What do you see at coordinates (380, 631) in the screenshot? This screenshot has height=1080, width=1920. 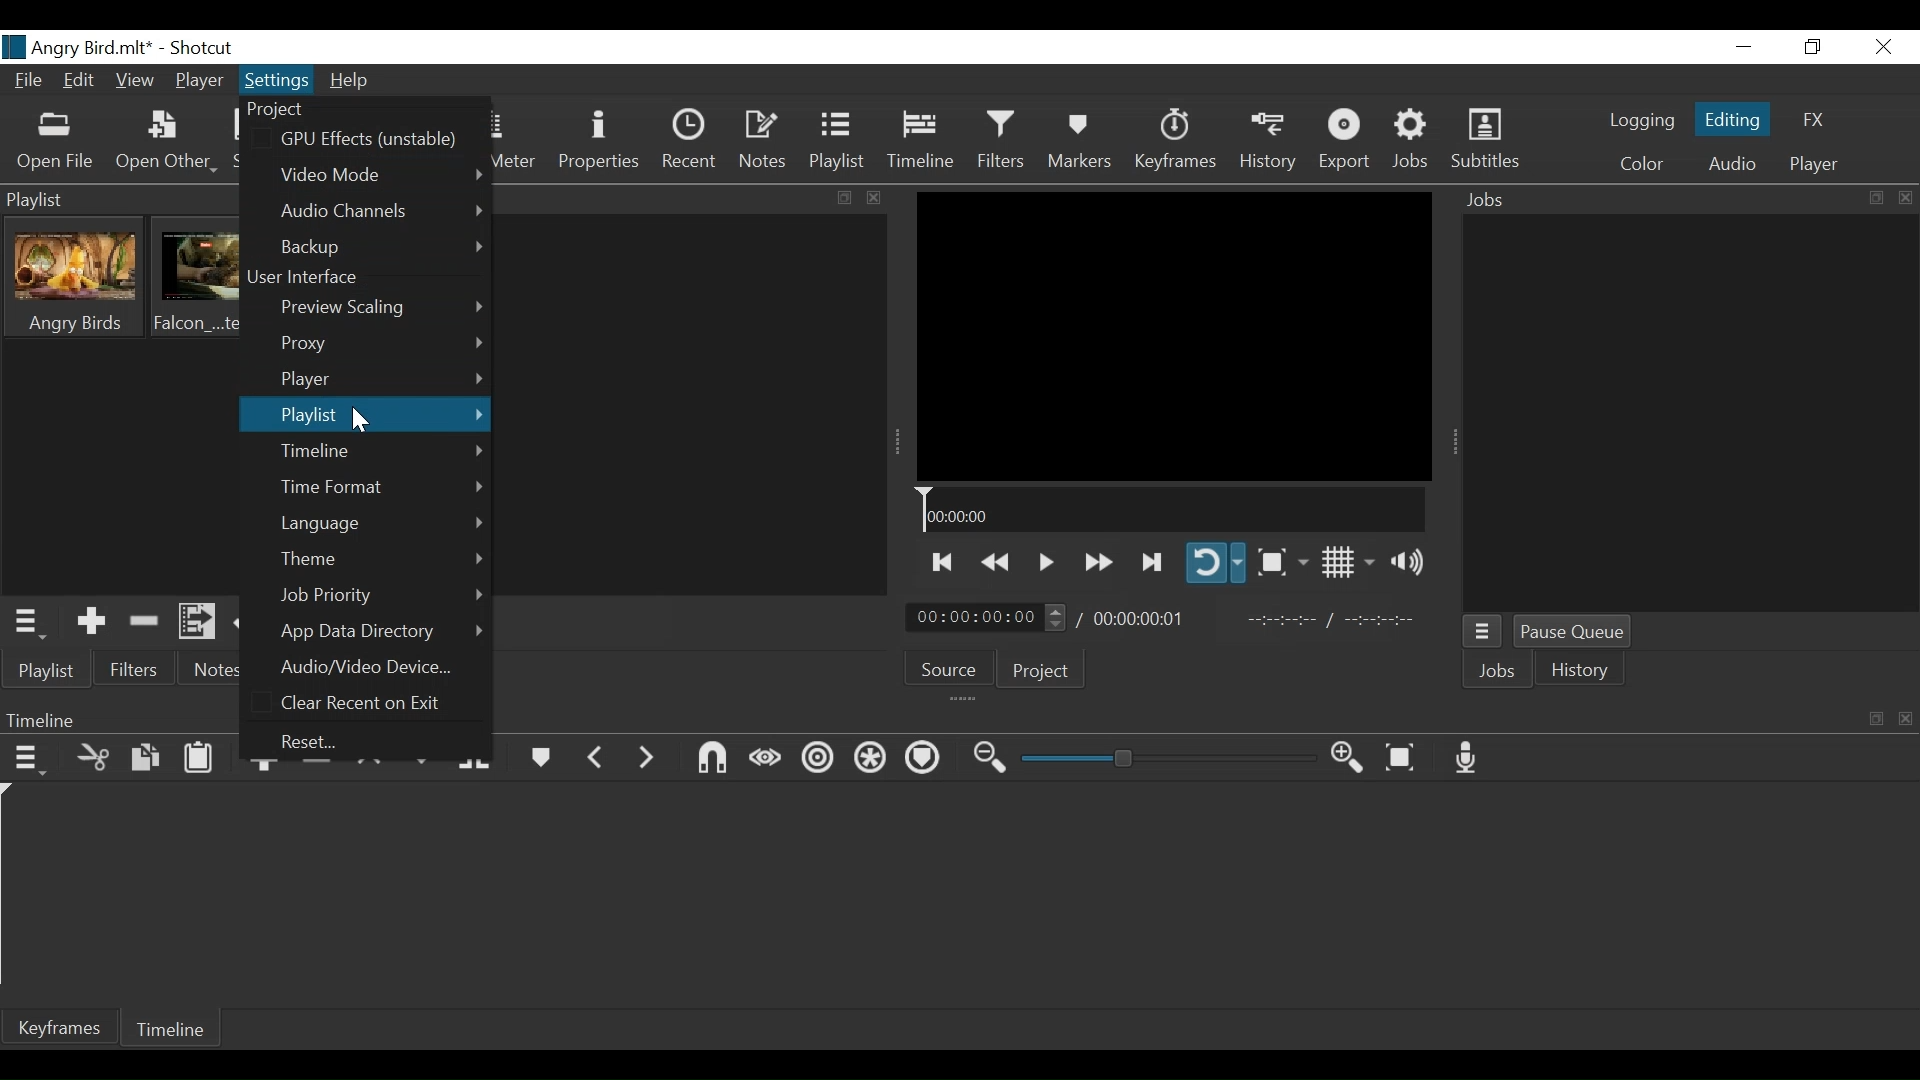 I see `App Data Directory` at bounding box center [380, 631].